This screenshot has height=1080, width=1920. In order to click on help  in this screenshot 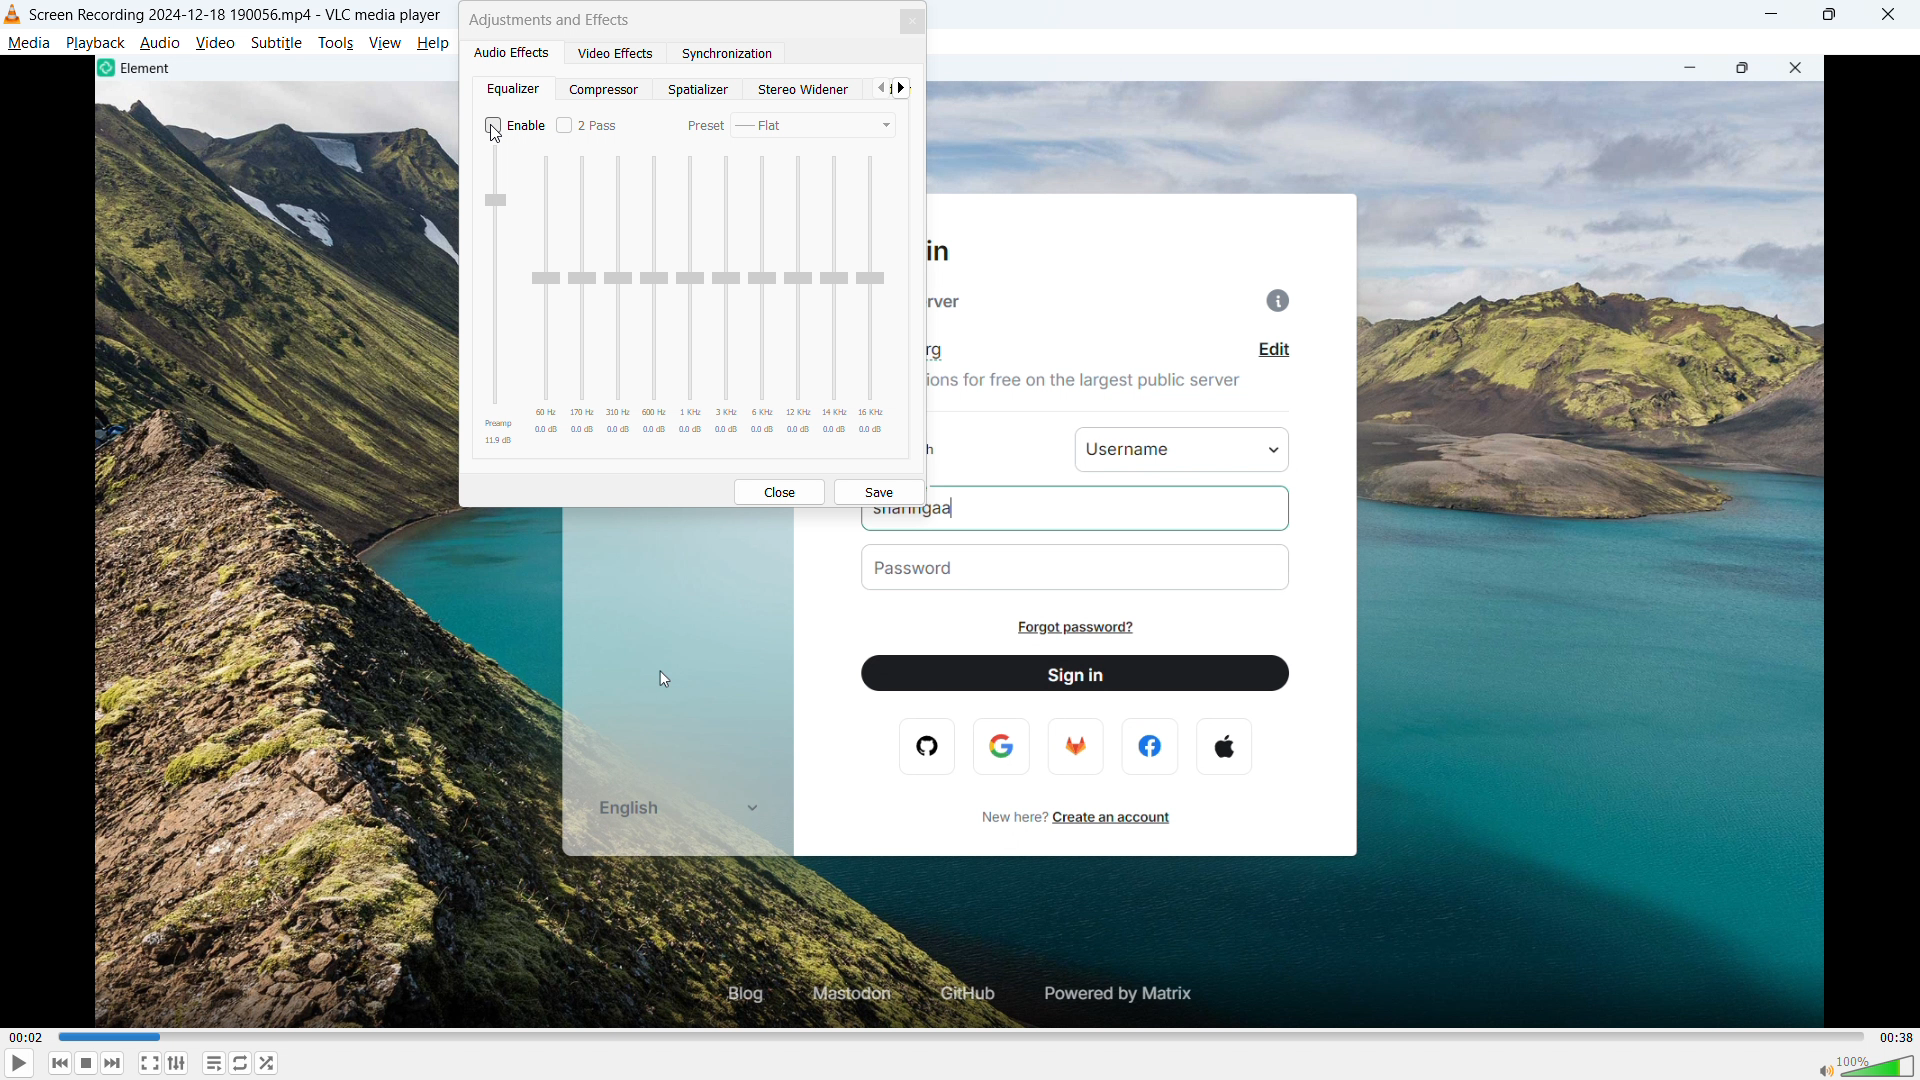, I will do `click(434, 43)`.